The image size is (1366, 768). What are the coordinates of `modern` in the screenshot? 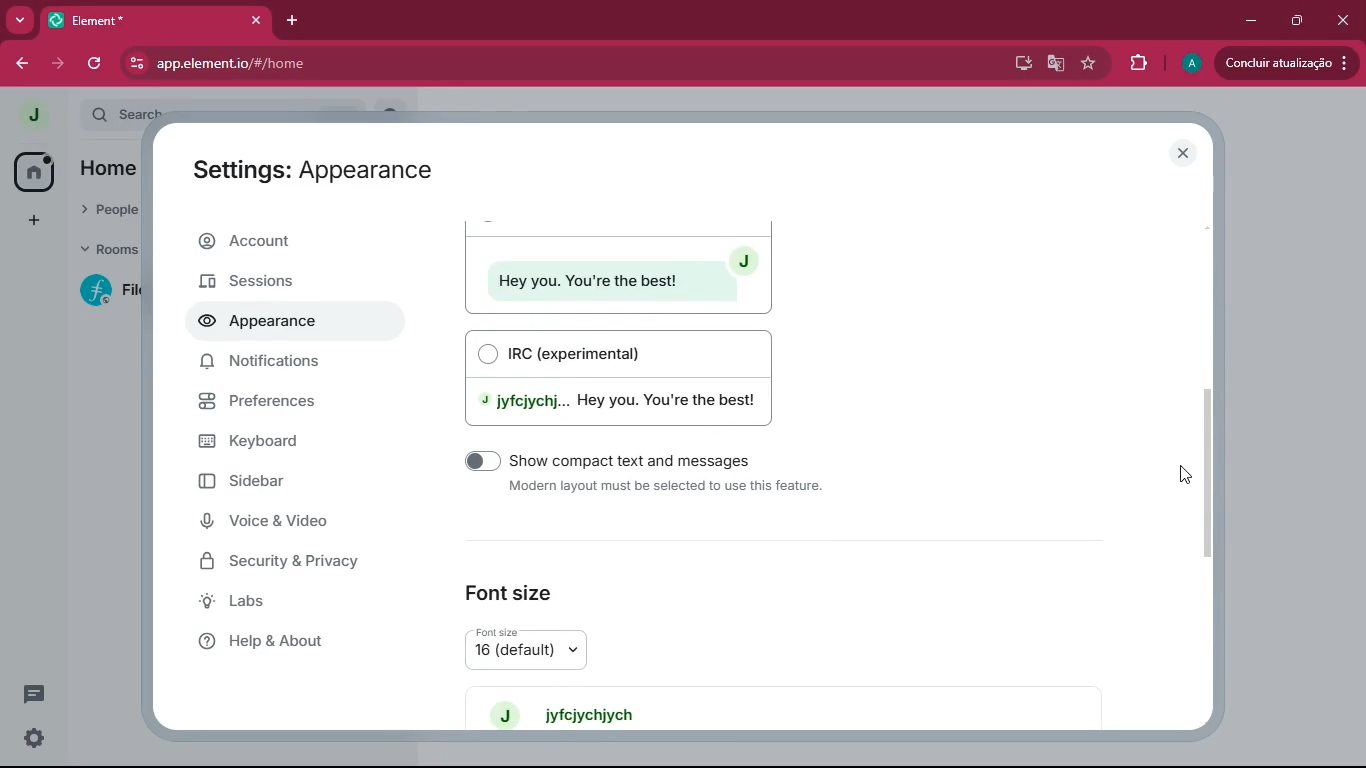 It's located at (617, 266).